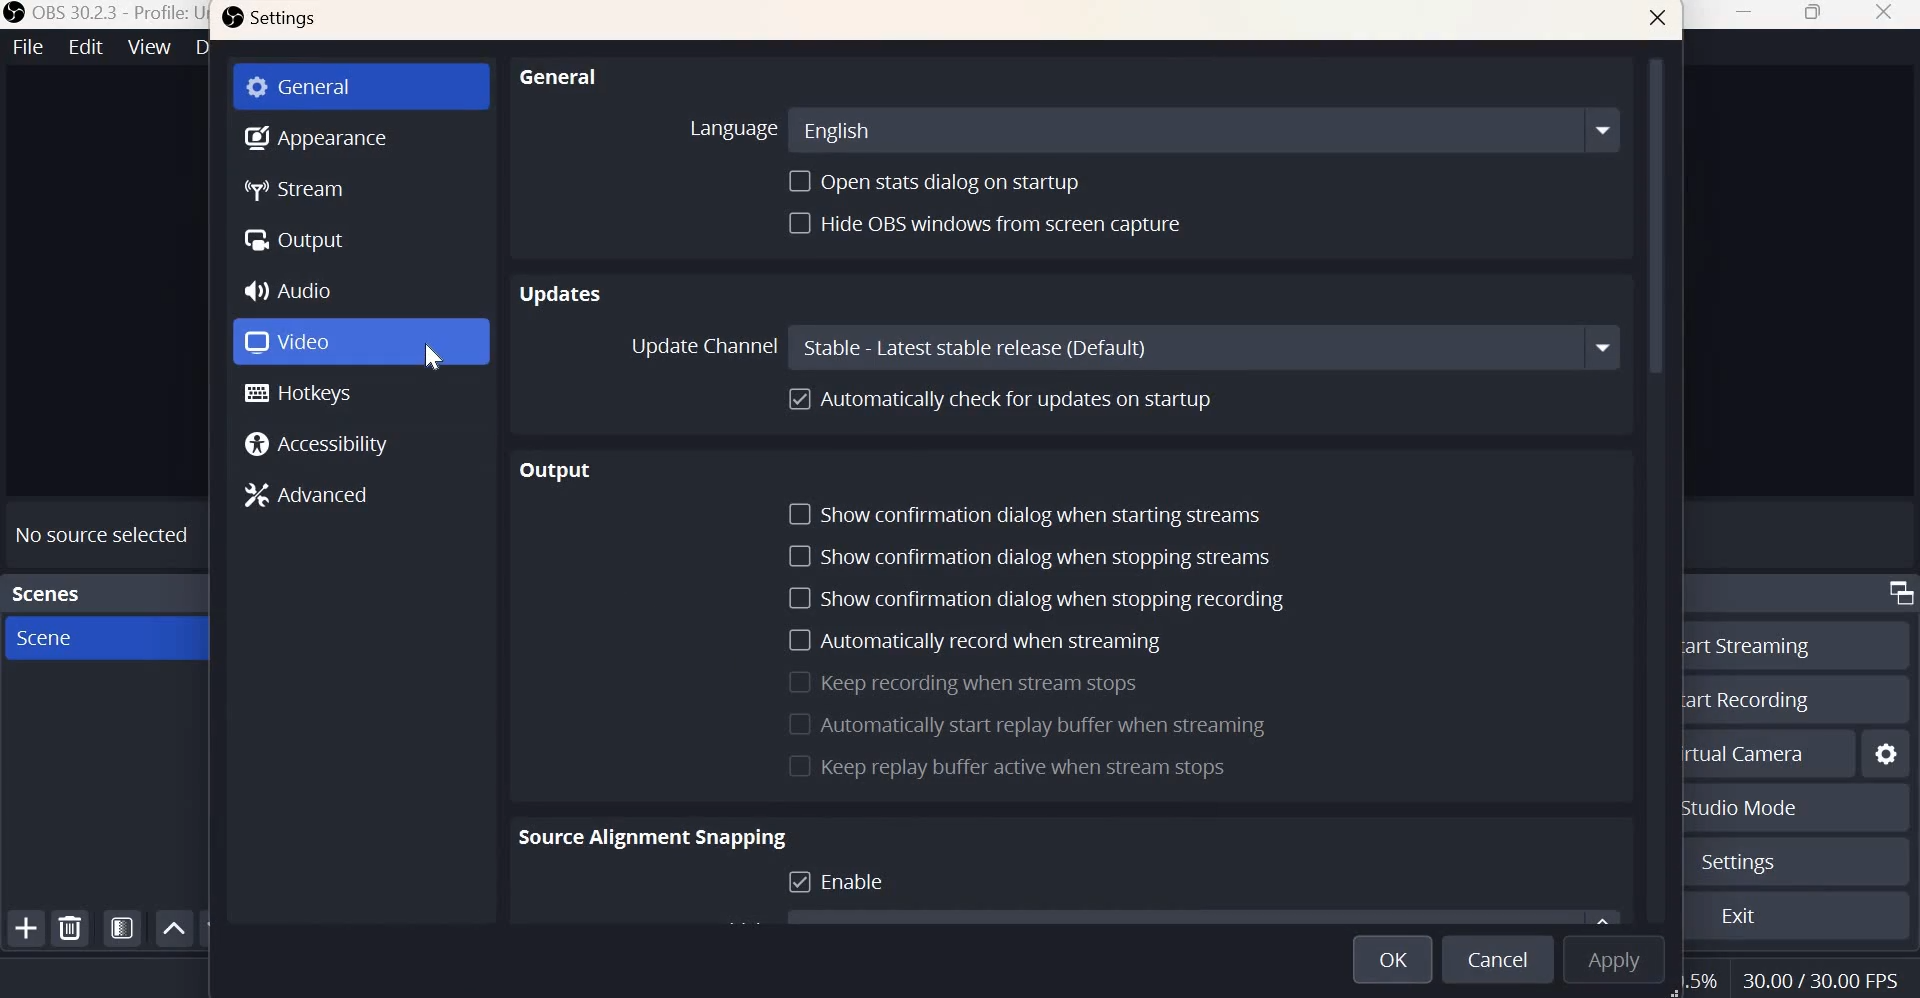 This screenshot has width=1920, height=998. What do you see at coordinates (1887, 751) in the screenshot?
I see `Configure virtual camera` at bounding box center [1887, 751].